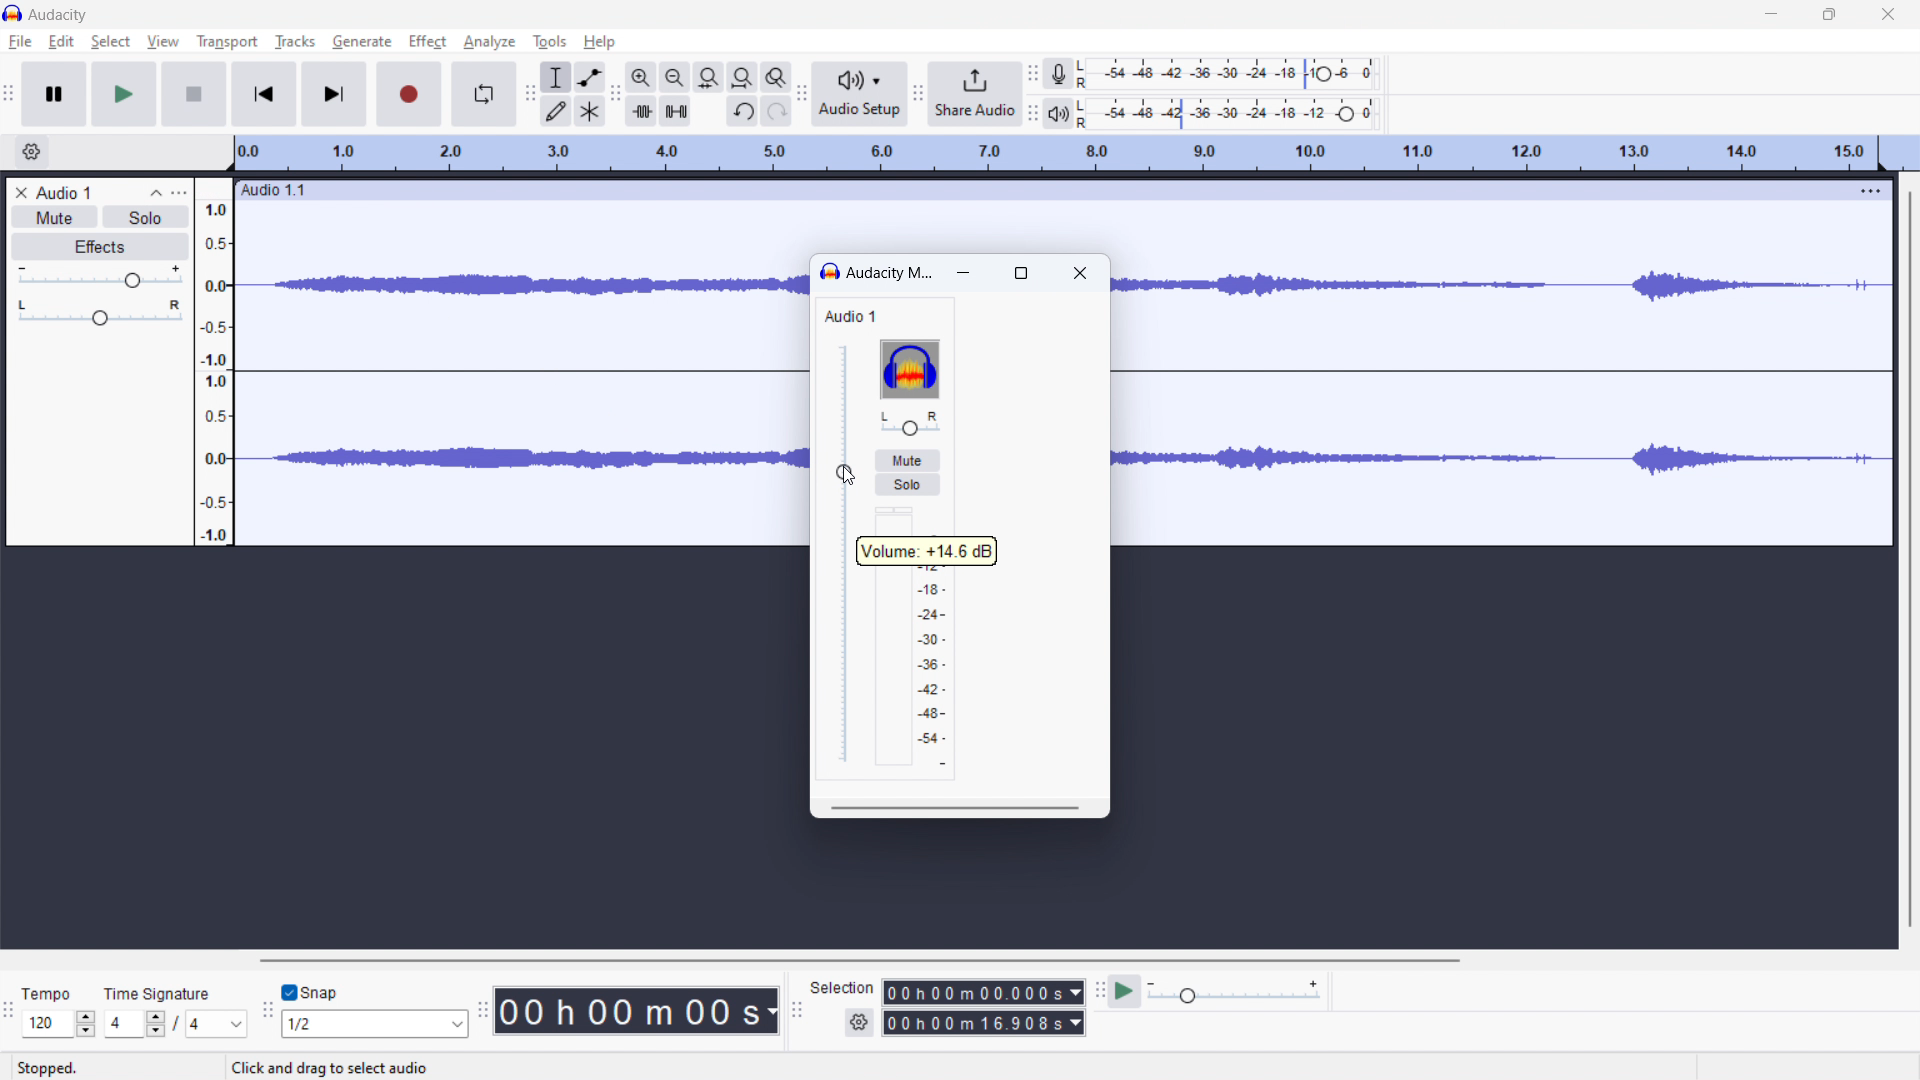 This screenshot has height=1080, width=1920. Describe the element at coordinates (1894, 462) in the screenshot. I see `scroll bar` at that location.